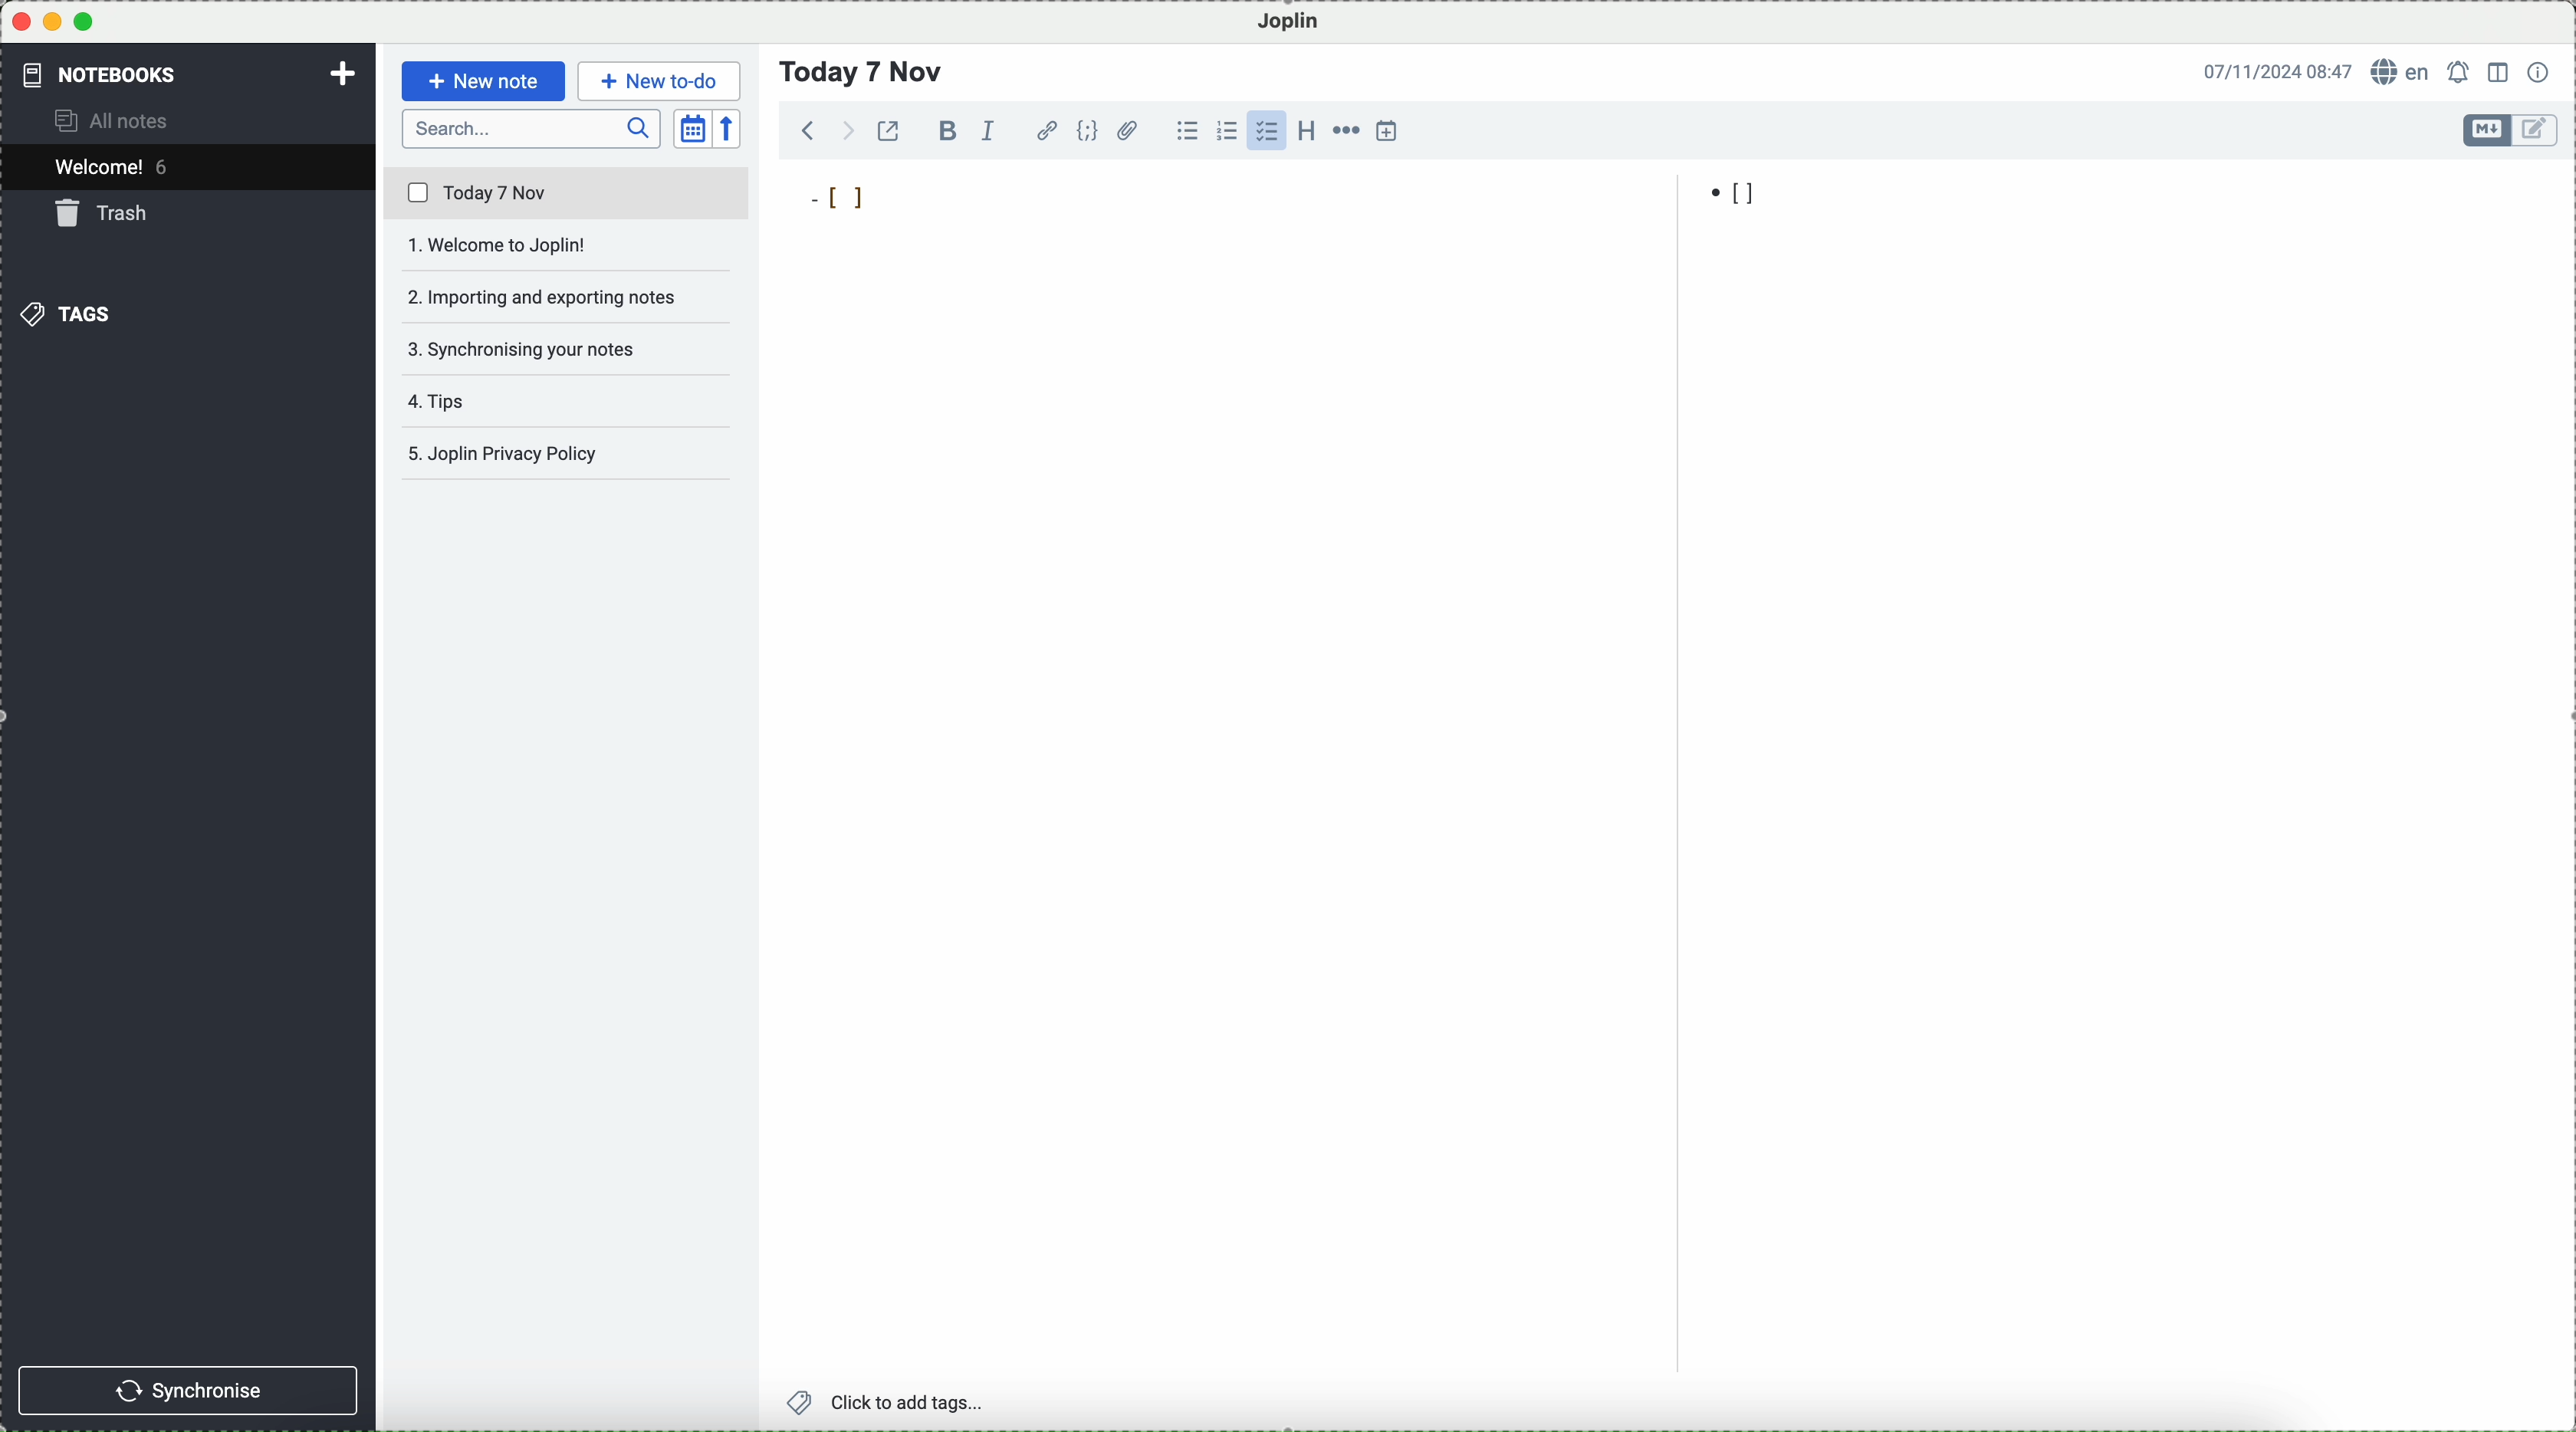 This screenshot has height=1432, width=2576. What do you see at coordinates (1289, 23) in the screenshot?
I see `Joplin` at bounding box center [1289, 23].